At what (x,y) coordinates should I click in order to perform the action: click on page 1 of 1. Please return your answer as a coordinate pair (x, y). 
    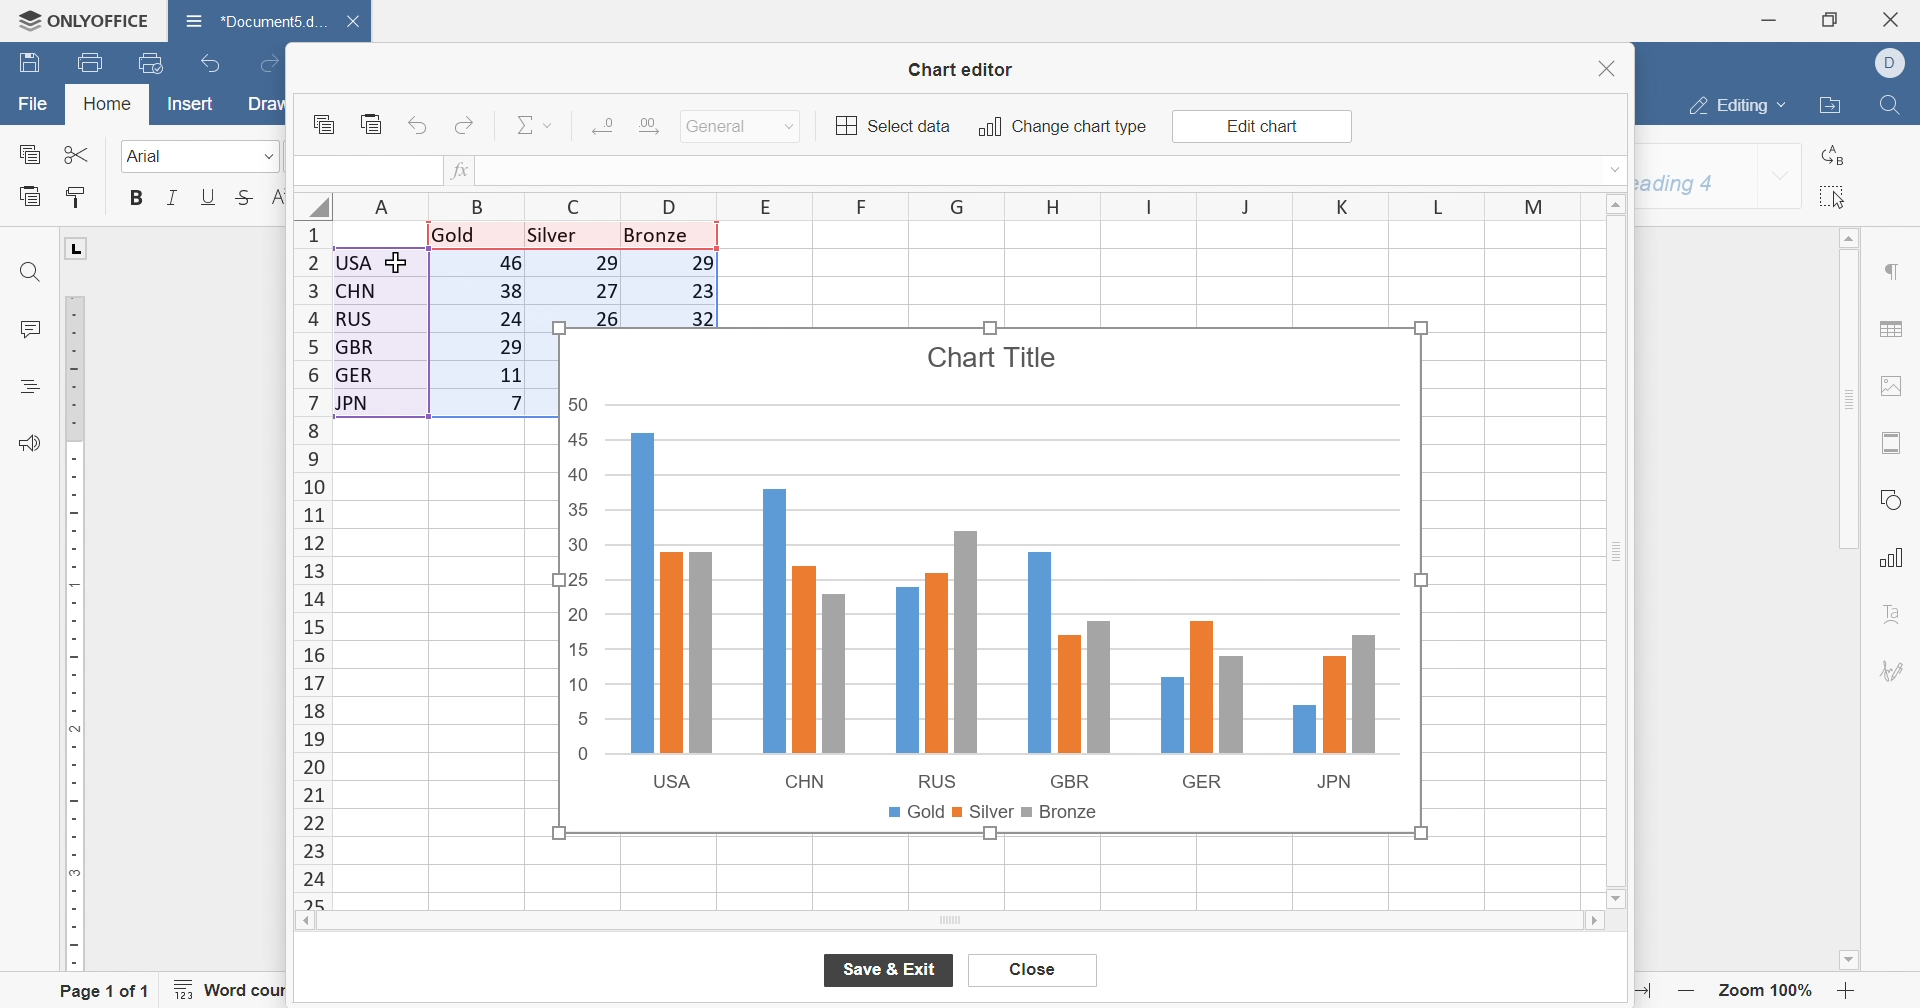
    Looking at the image, I should click on (106, 994).